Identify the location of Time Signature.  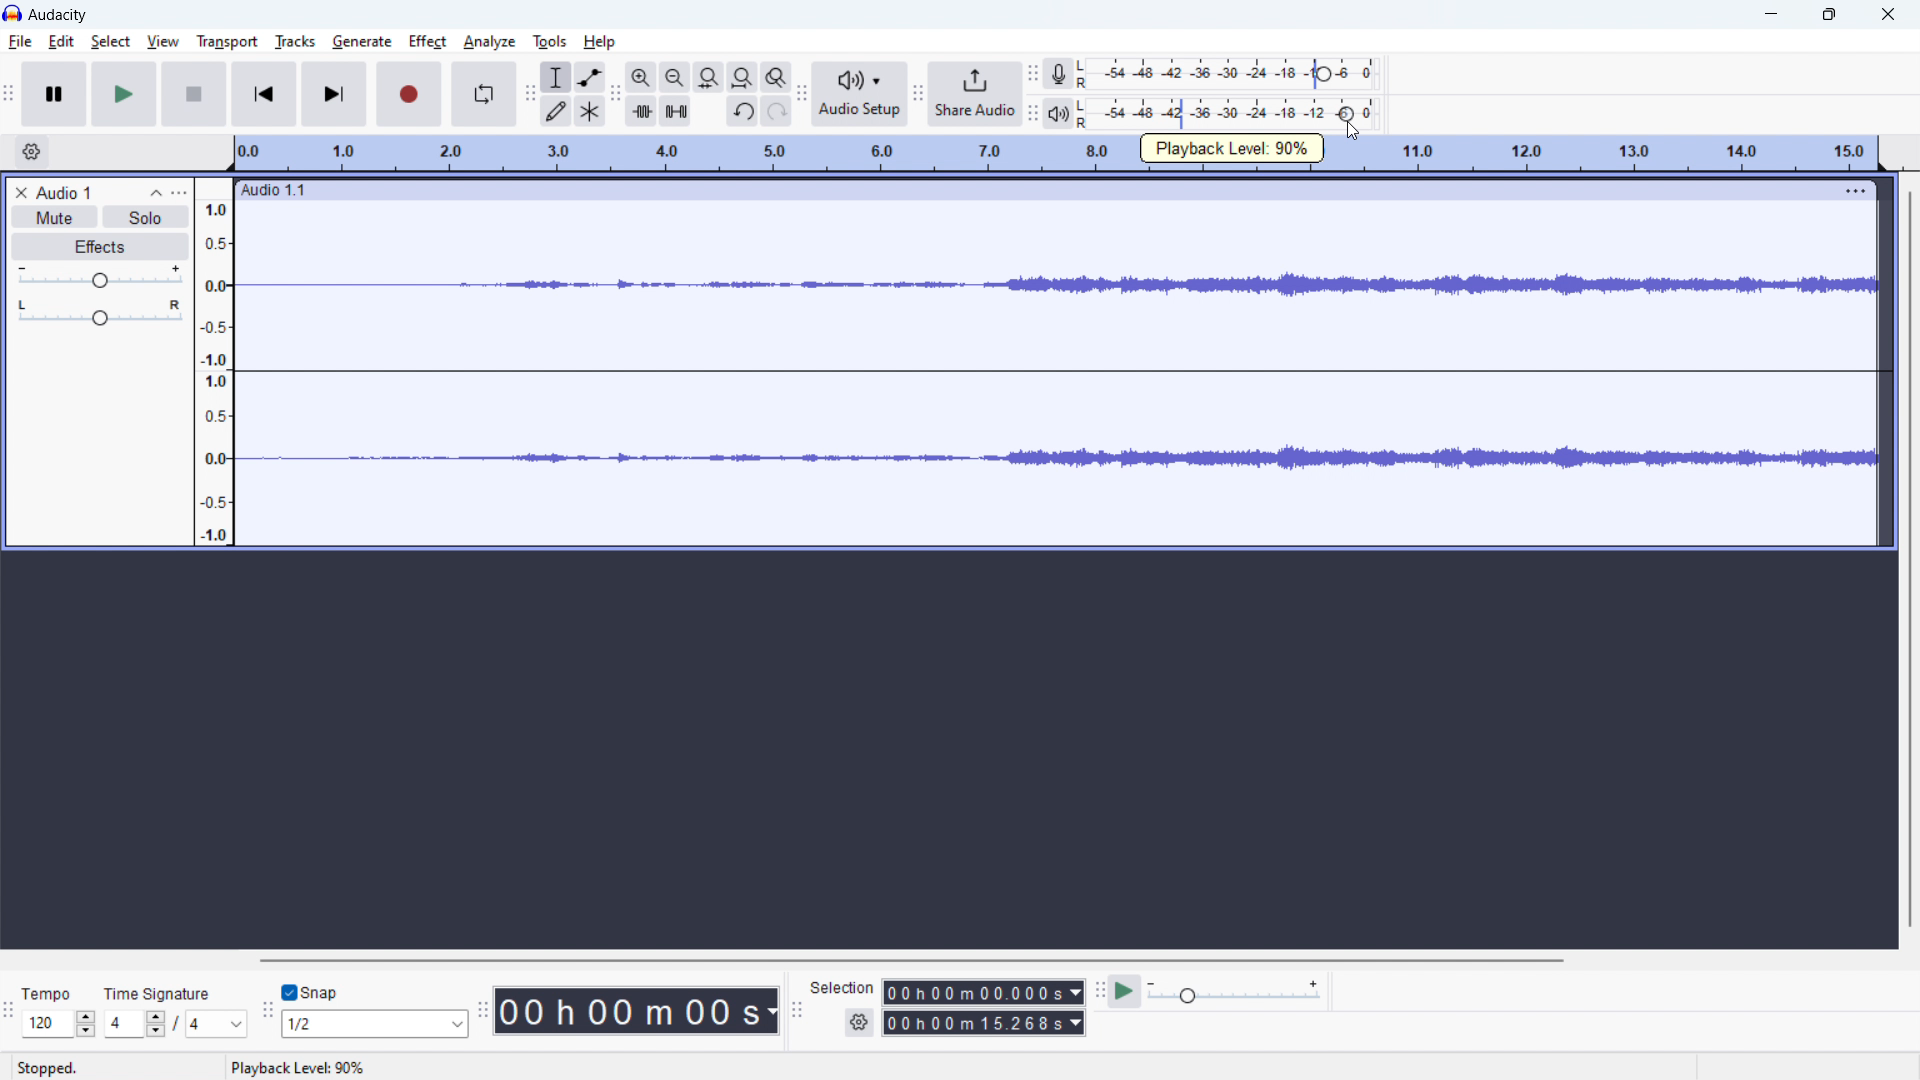
(159, 991).